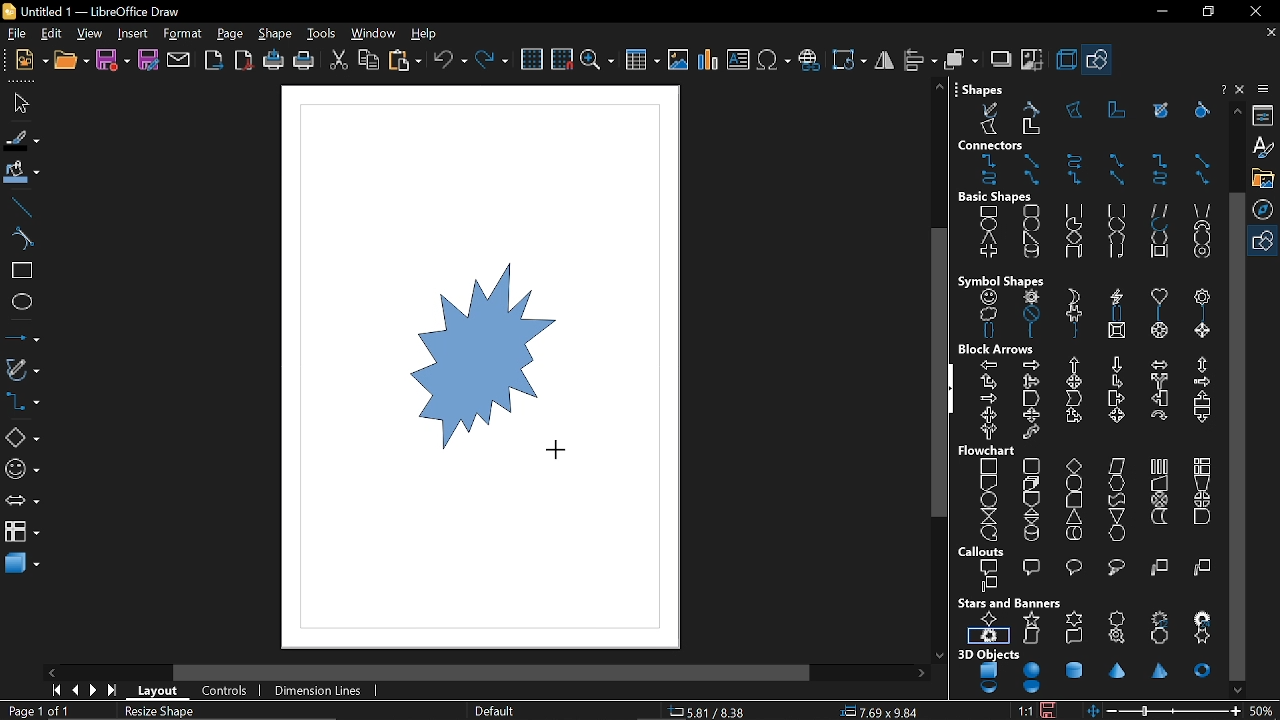 The height and width of the screenshot is (720, 1280). What do you see at coordinates (496, 710) in the screenshot?
I see `Page style` at bounding box center [496, 710].